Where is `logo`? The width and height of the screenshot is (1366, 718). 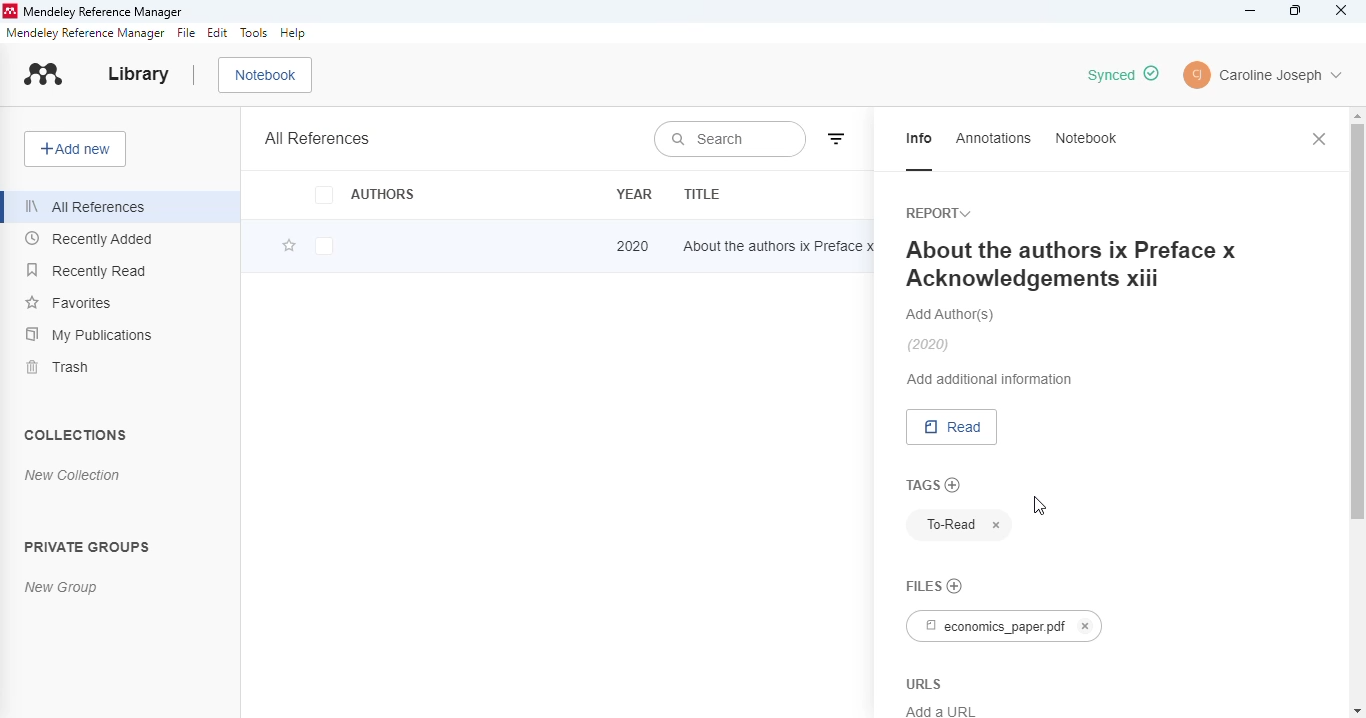
logo is located at coordinates (9, 11).